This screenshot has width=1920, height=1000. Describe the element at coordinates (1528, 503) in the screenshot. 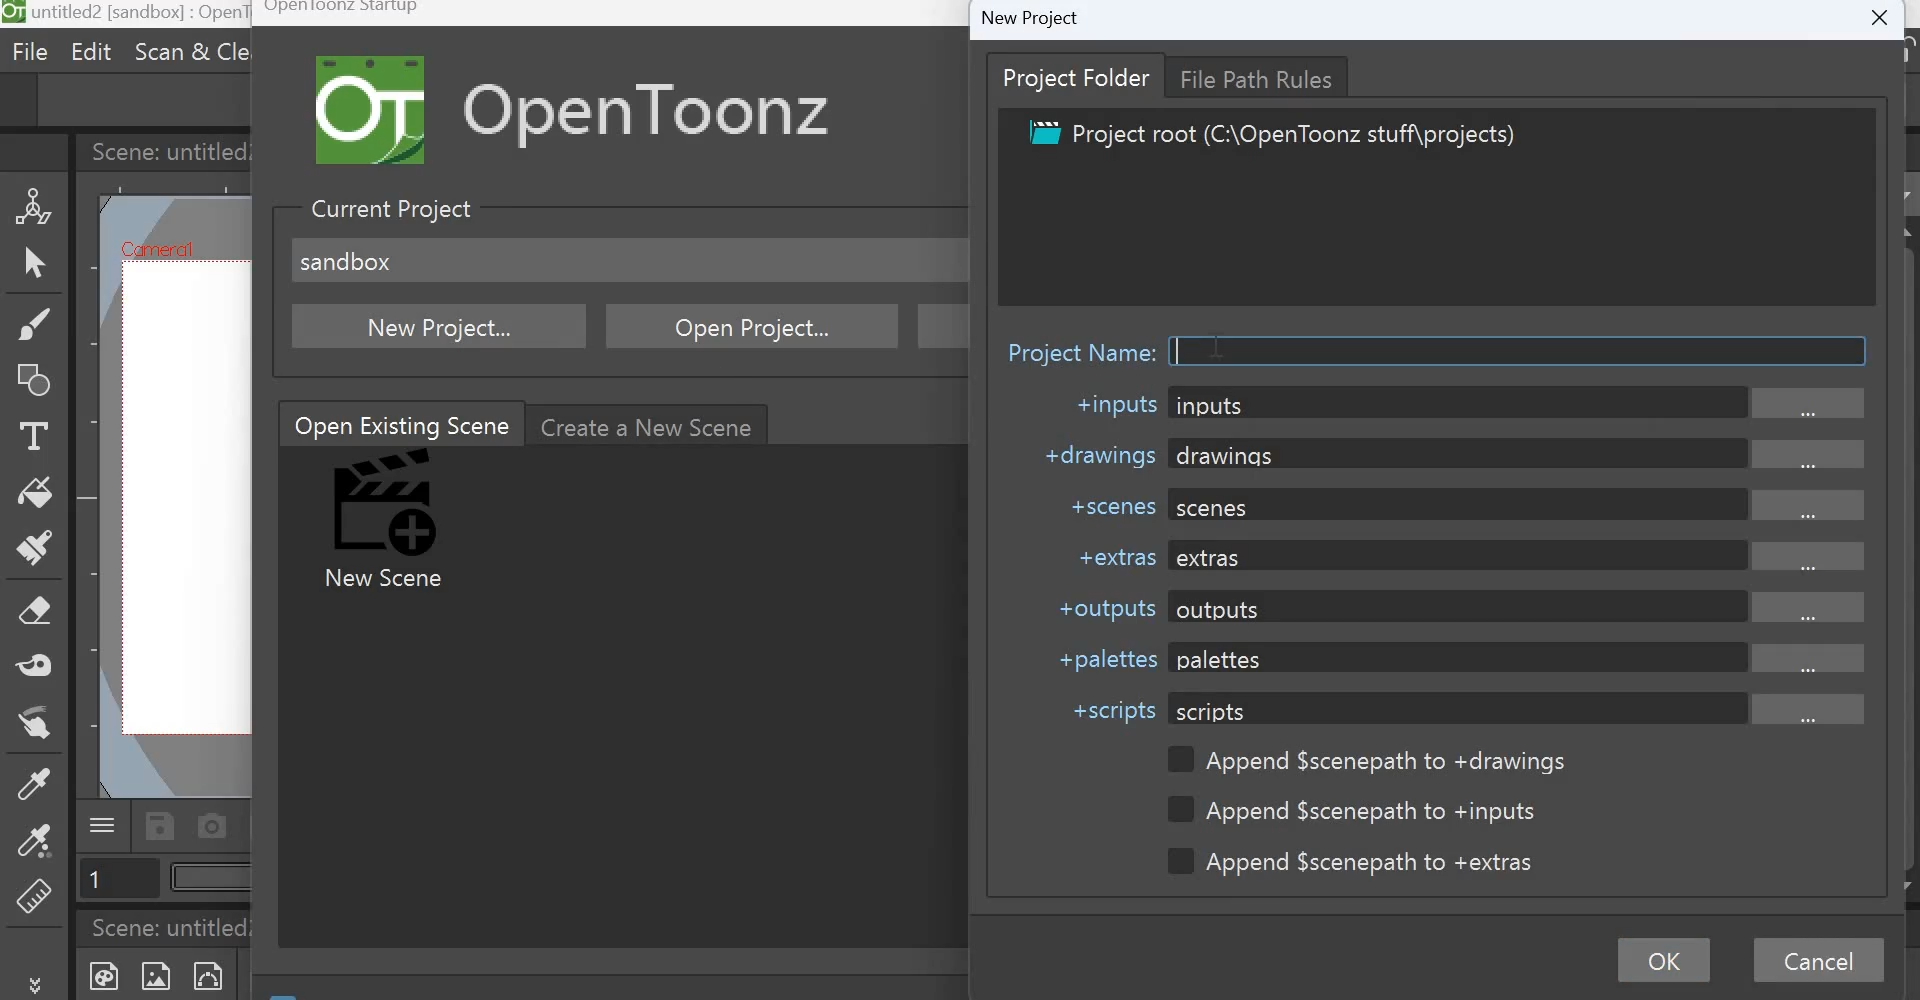

I see `scenes` at that location.